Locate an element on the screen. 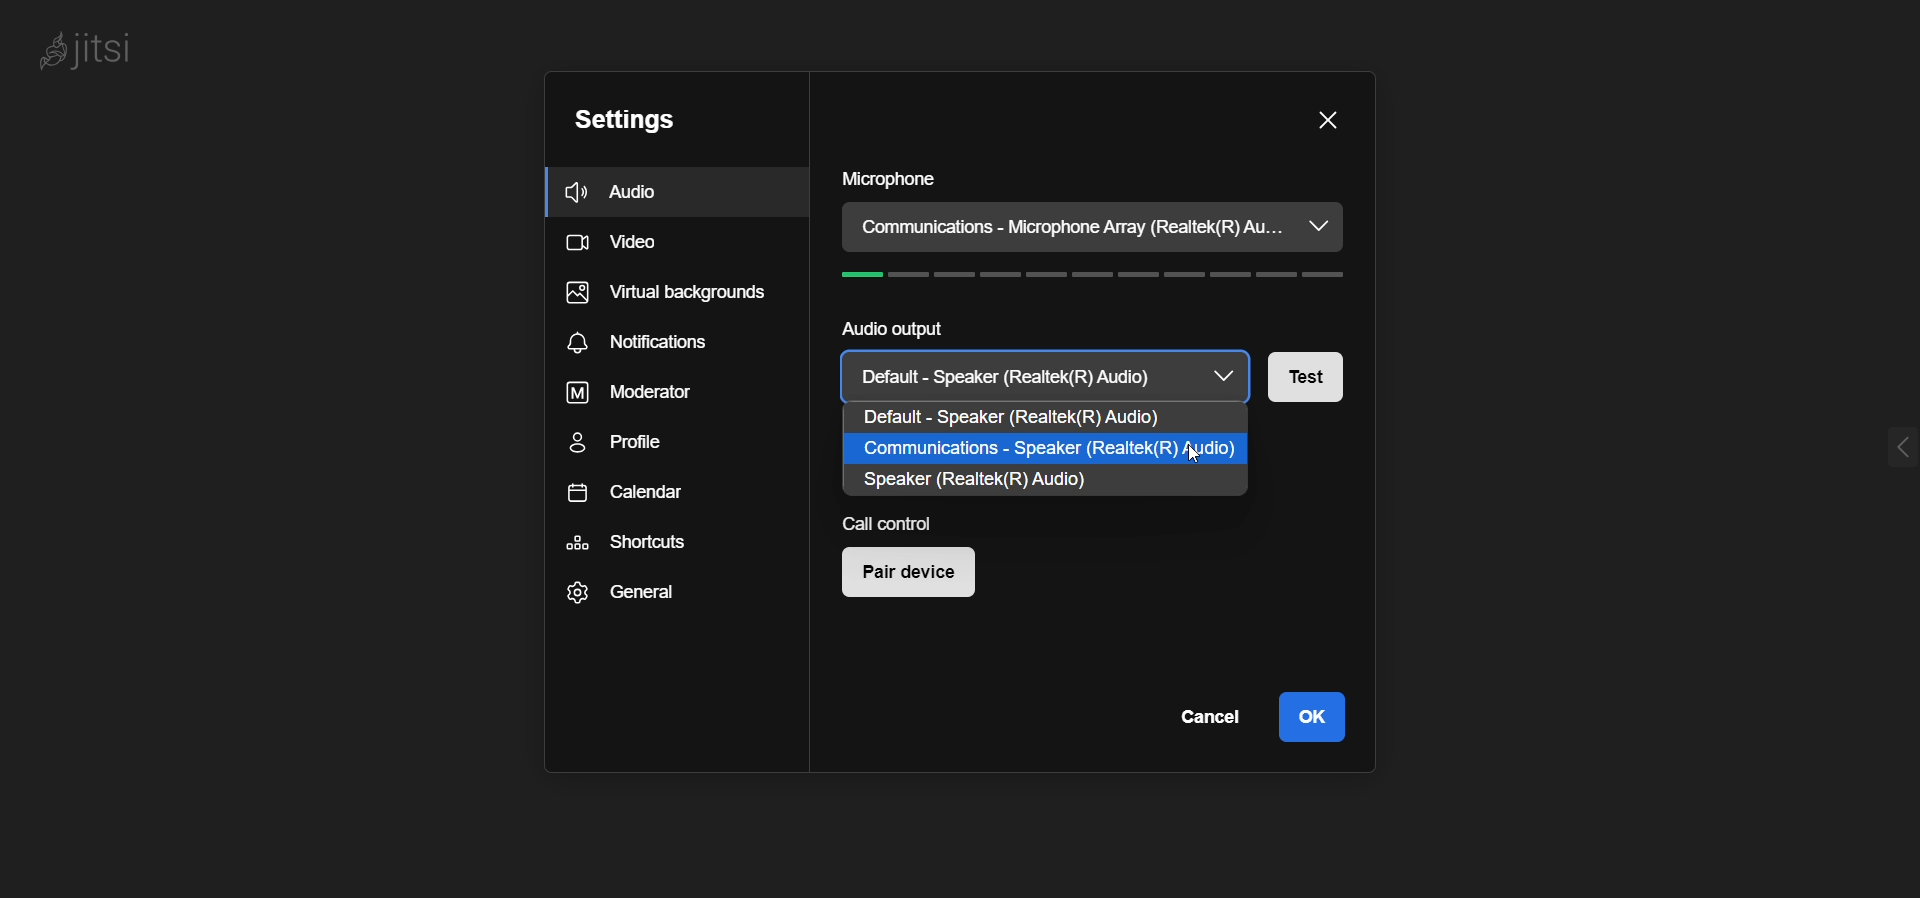 The width and height of the screenshot is (1920, 898). profile is located at coordinates (629, 444).